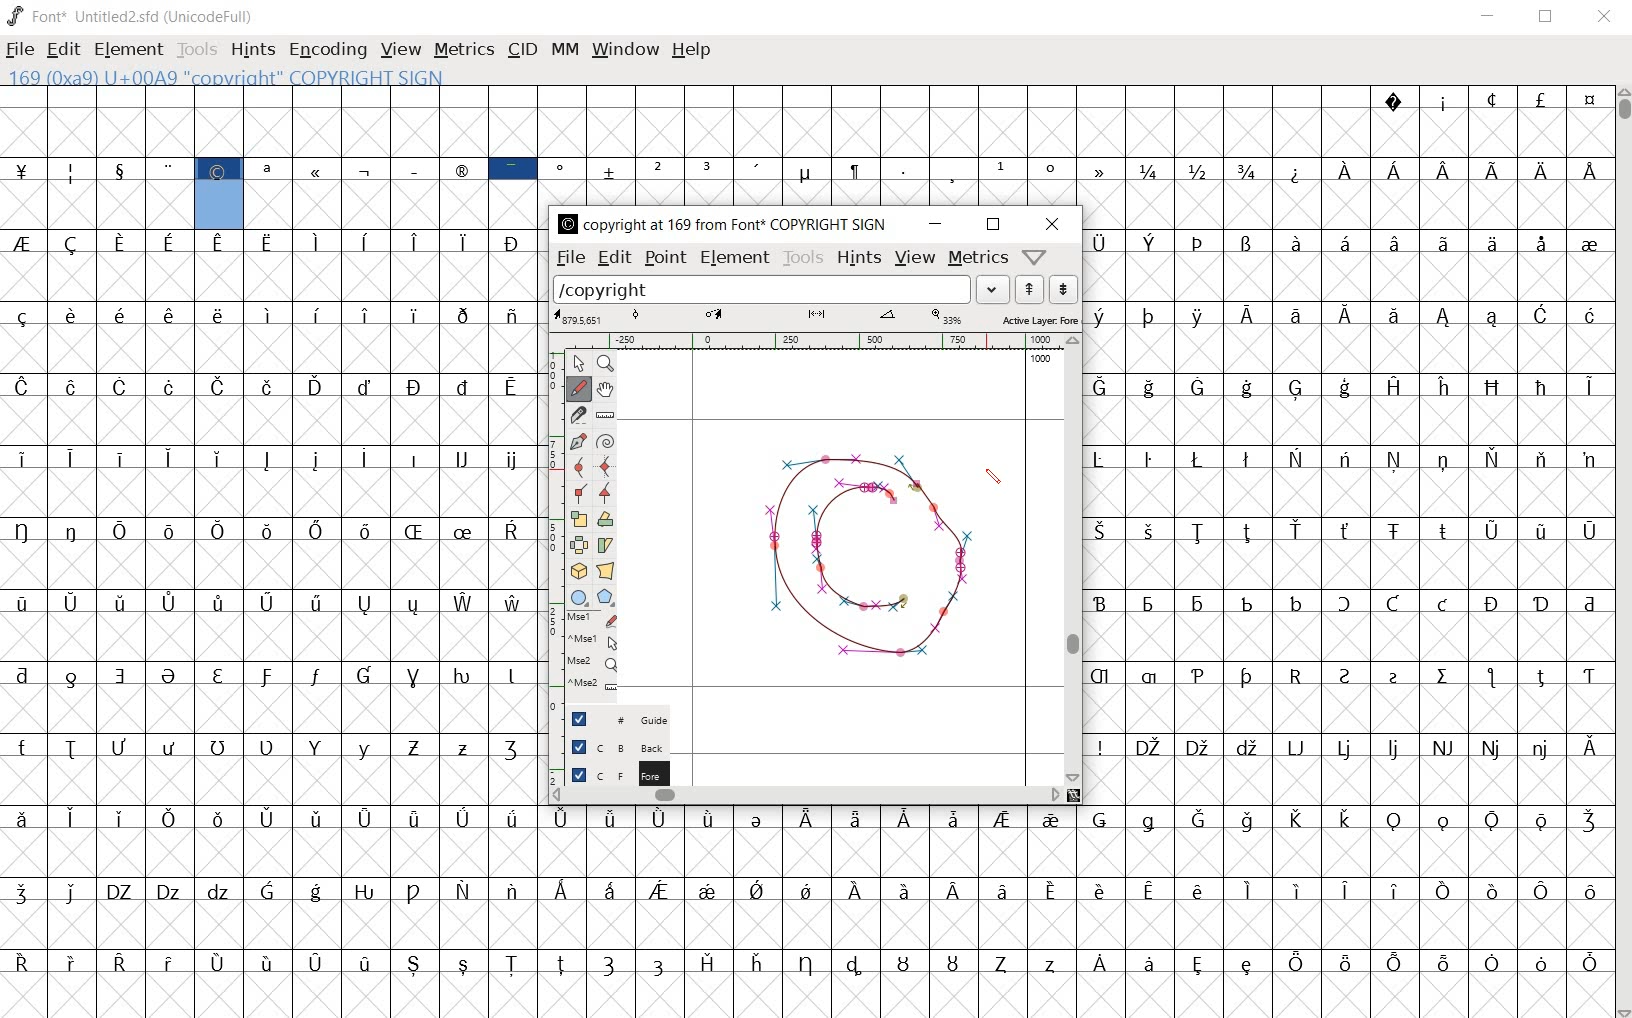  Describe the element at coordinates (583, 492) in the screenshot. I see `Add a corner point` at that location.